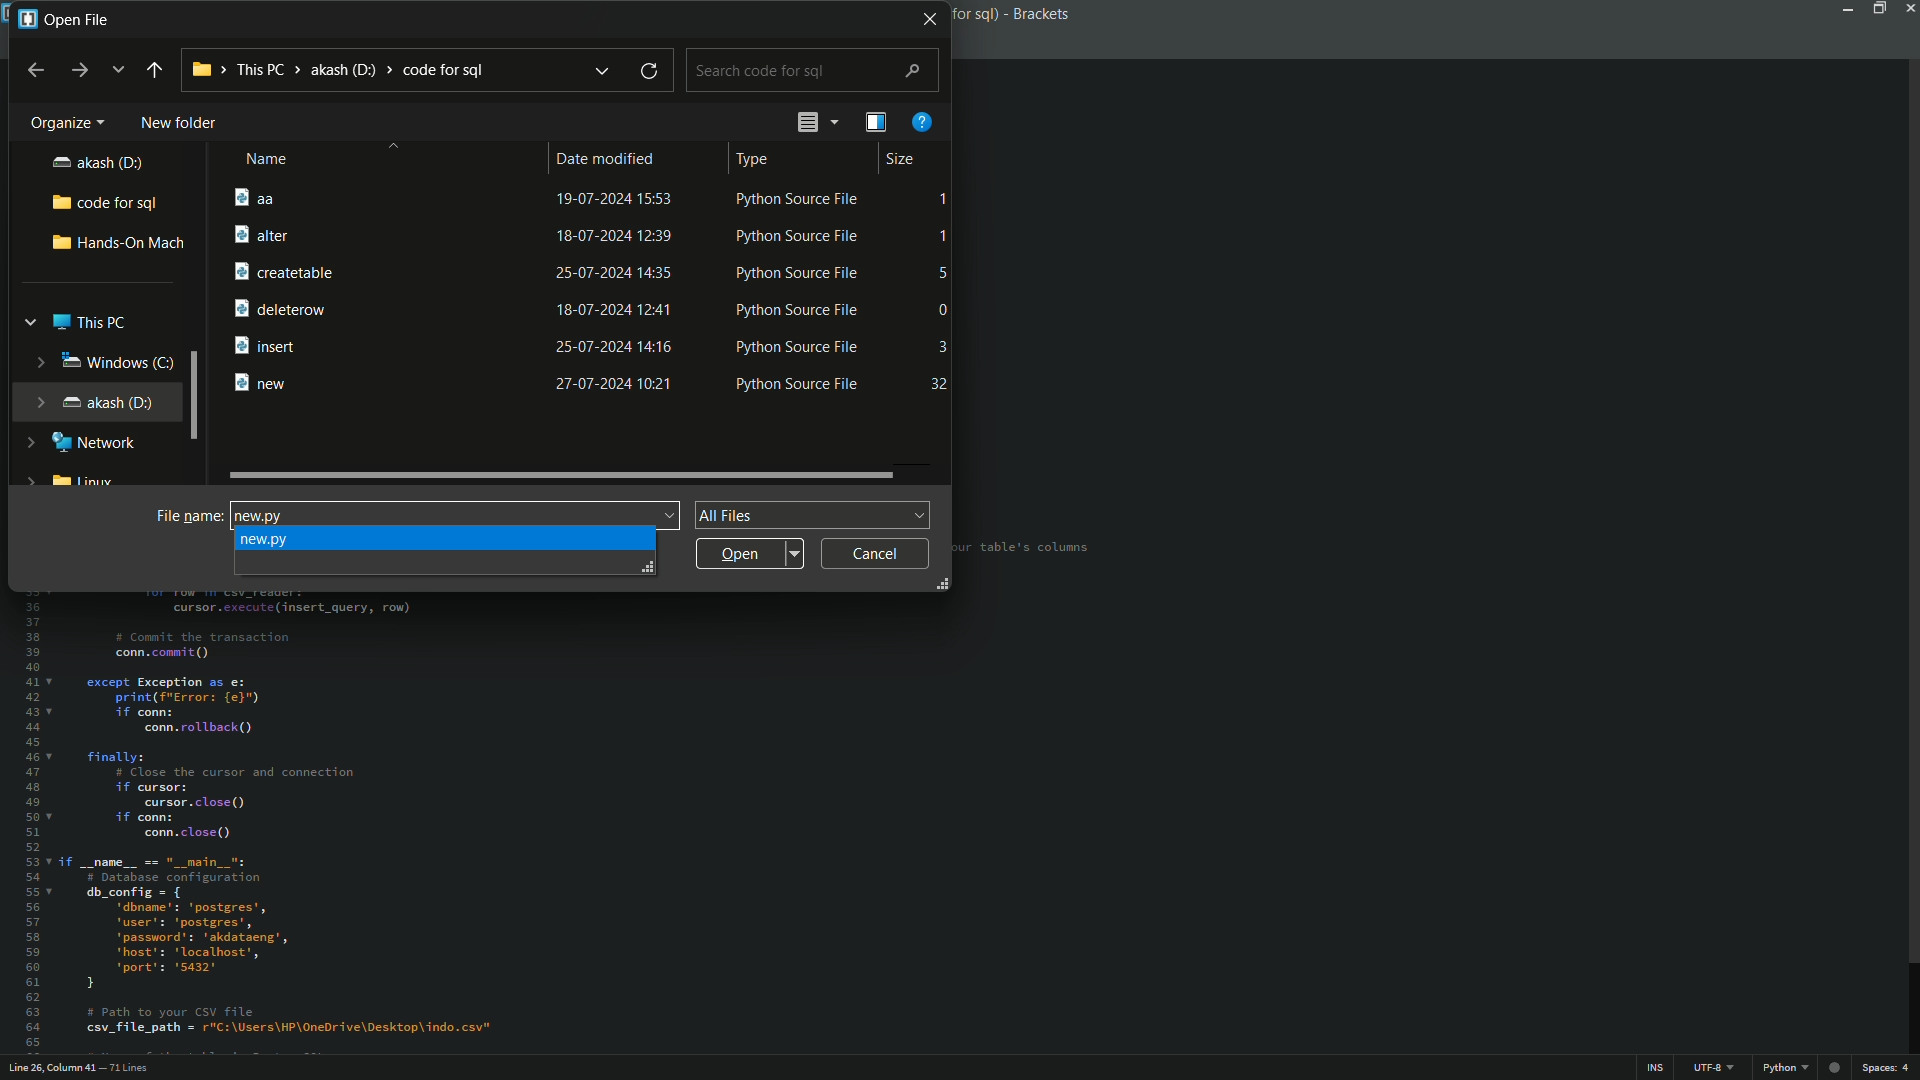  What do you see at coordinates (1911, 516) in the screenshot?
I see `scroll bar` at bounding box center [1911, 516].